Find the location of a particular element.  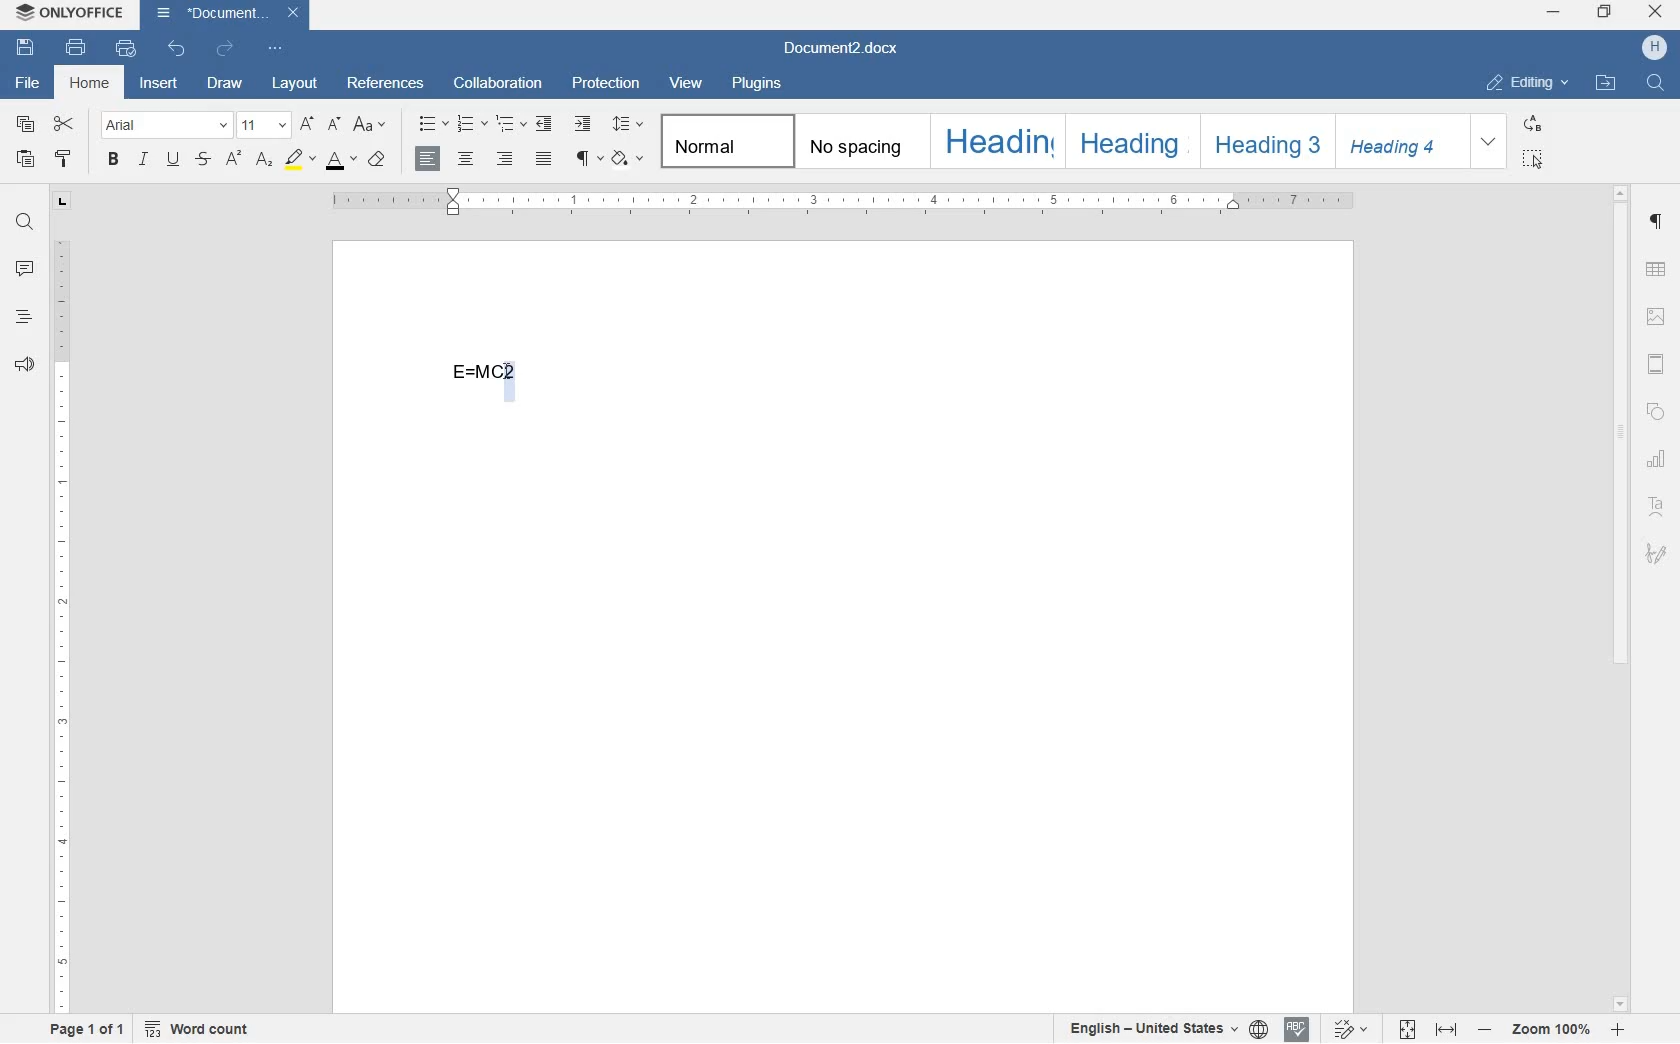

headings is located at coordinates (23, 317).